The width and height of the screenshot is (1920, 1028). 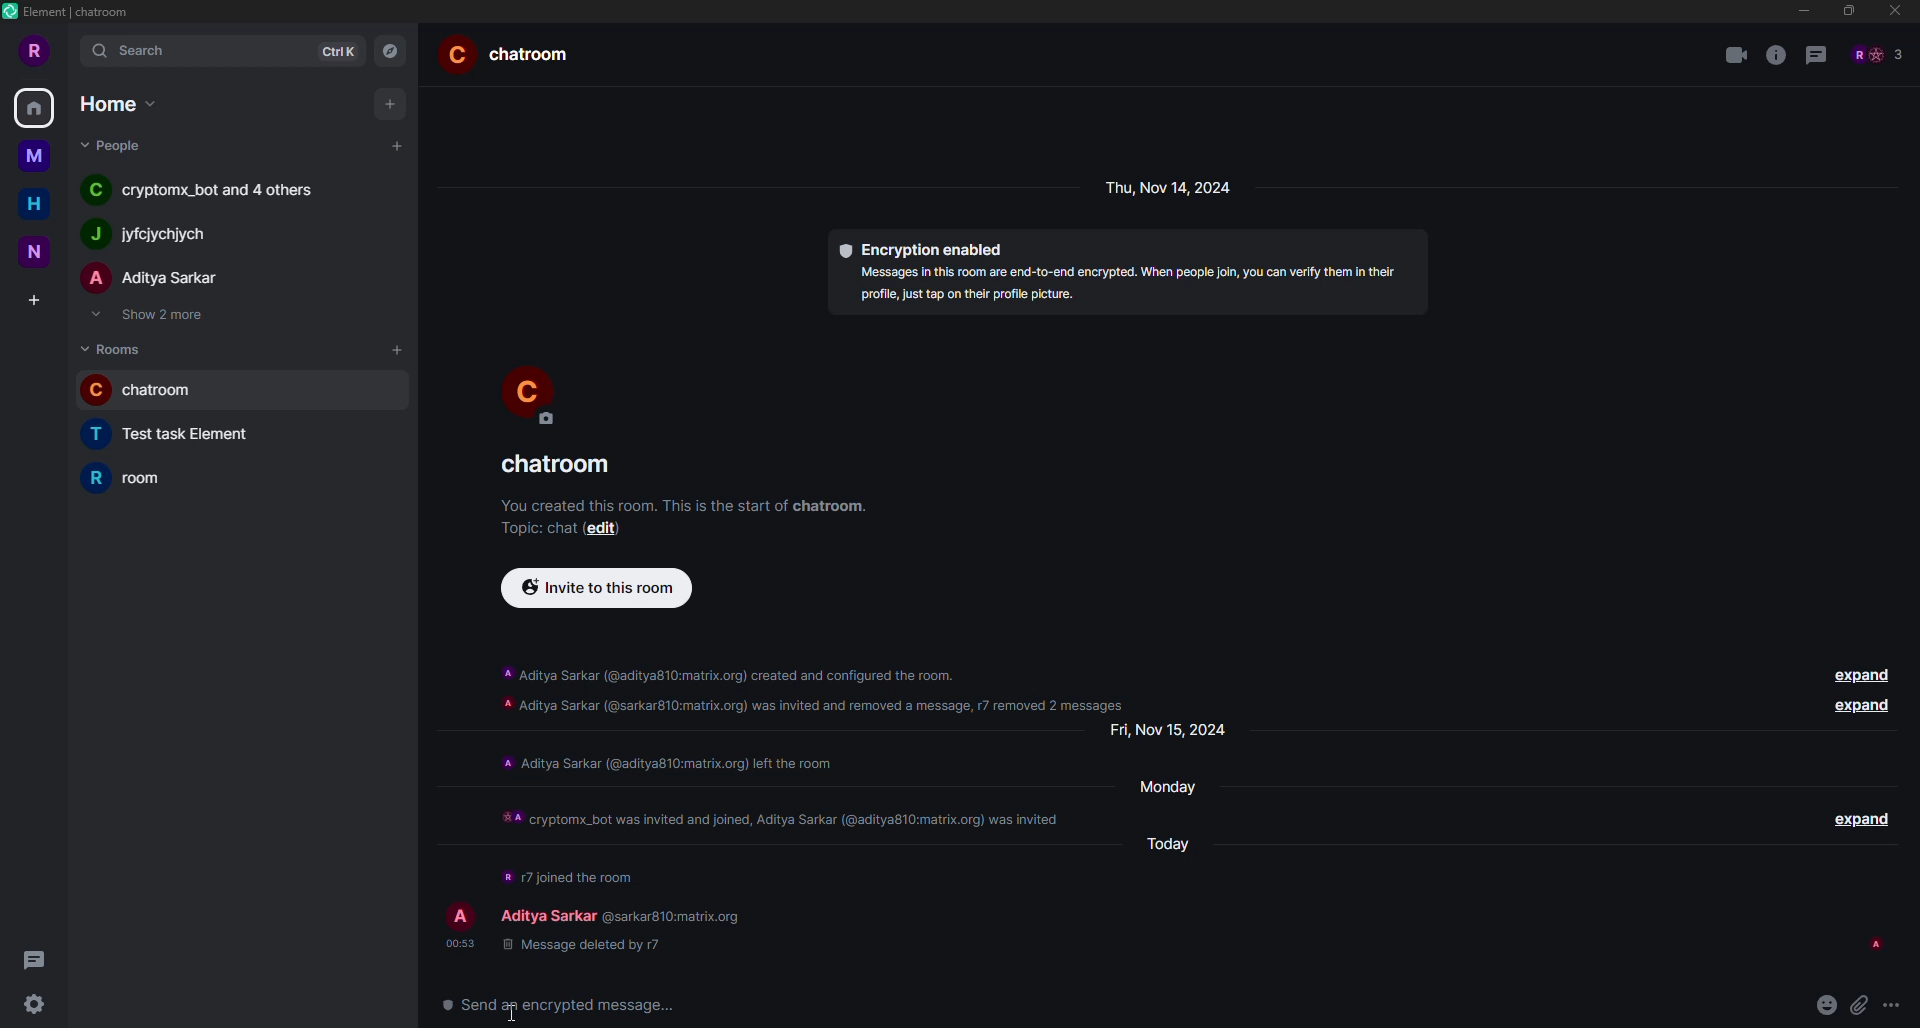 What do you see at coordinates (1849, 9) in the screenshot?
I see `maximize` at bounding box center [1849, 9].